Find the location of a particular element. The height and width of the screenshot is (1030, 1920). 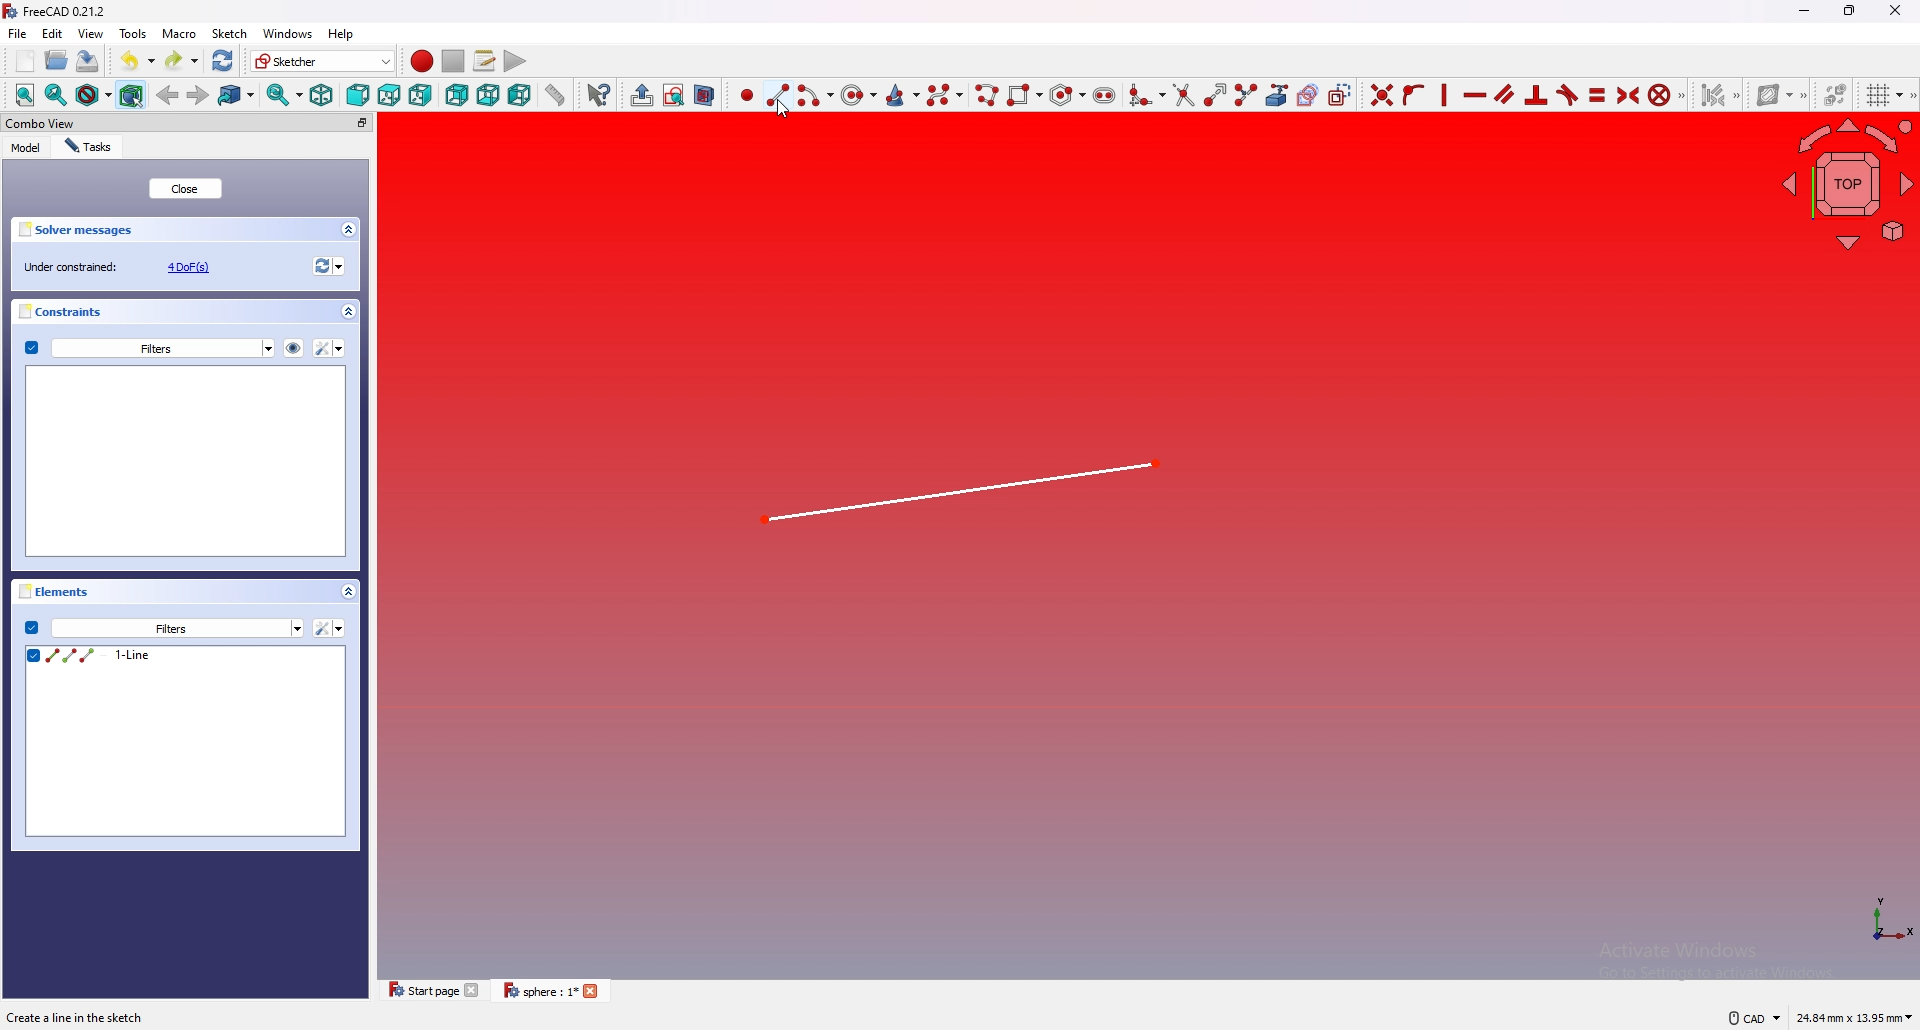

Create circle is located at coordinates (859, 95).